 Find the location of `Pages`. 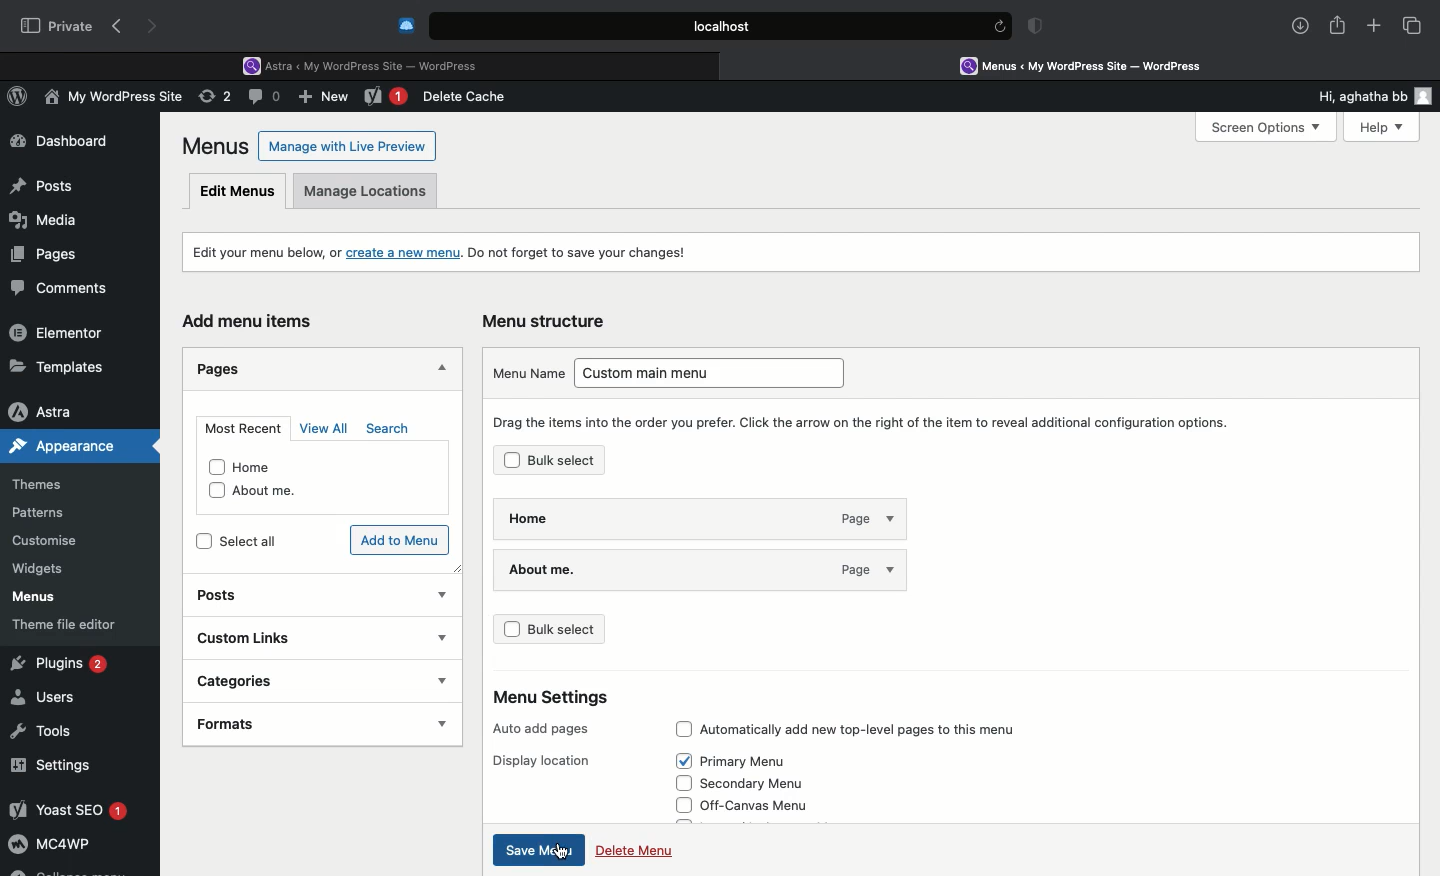

Pages is located at coordinates (40, 253).